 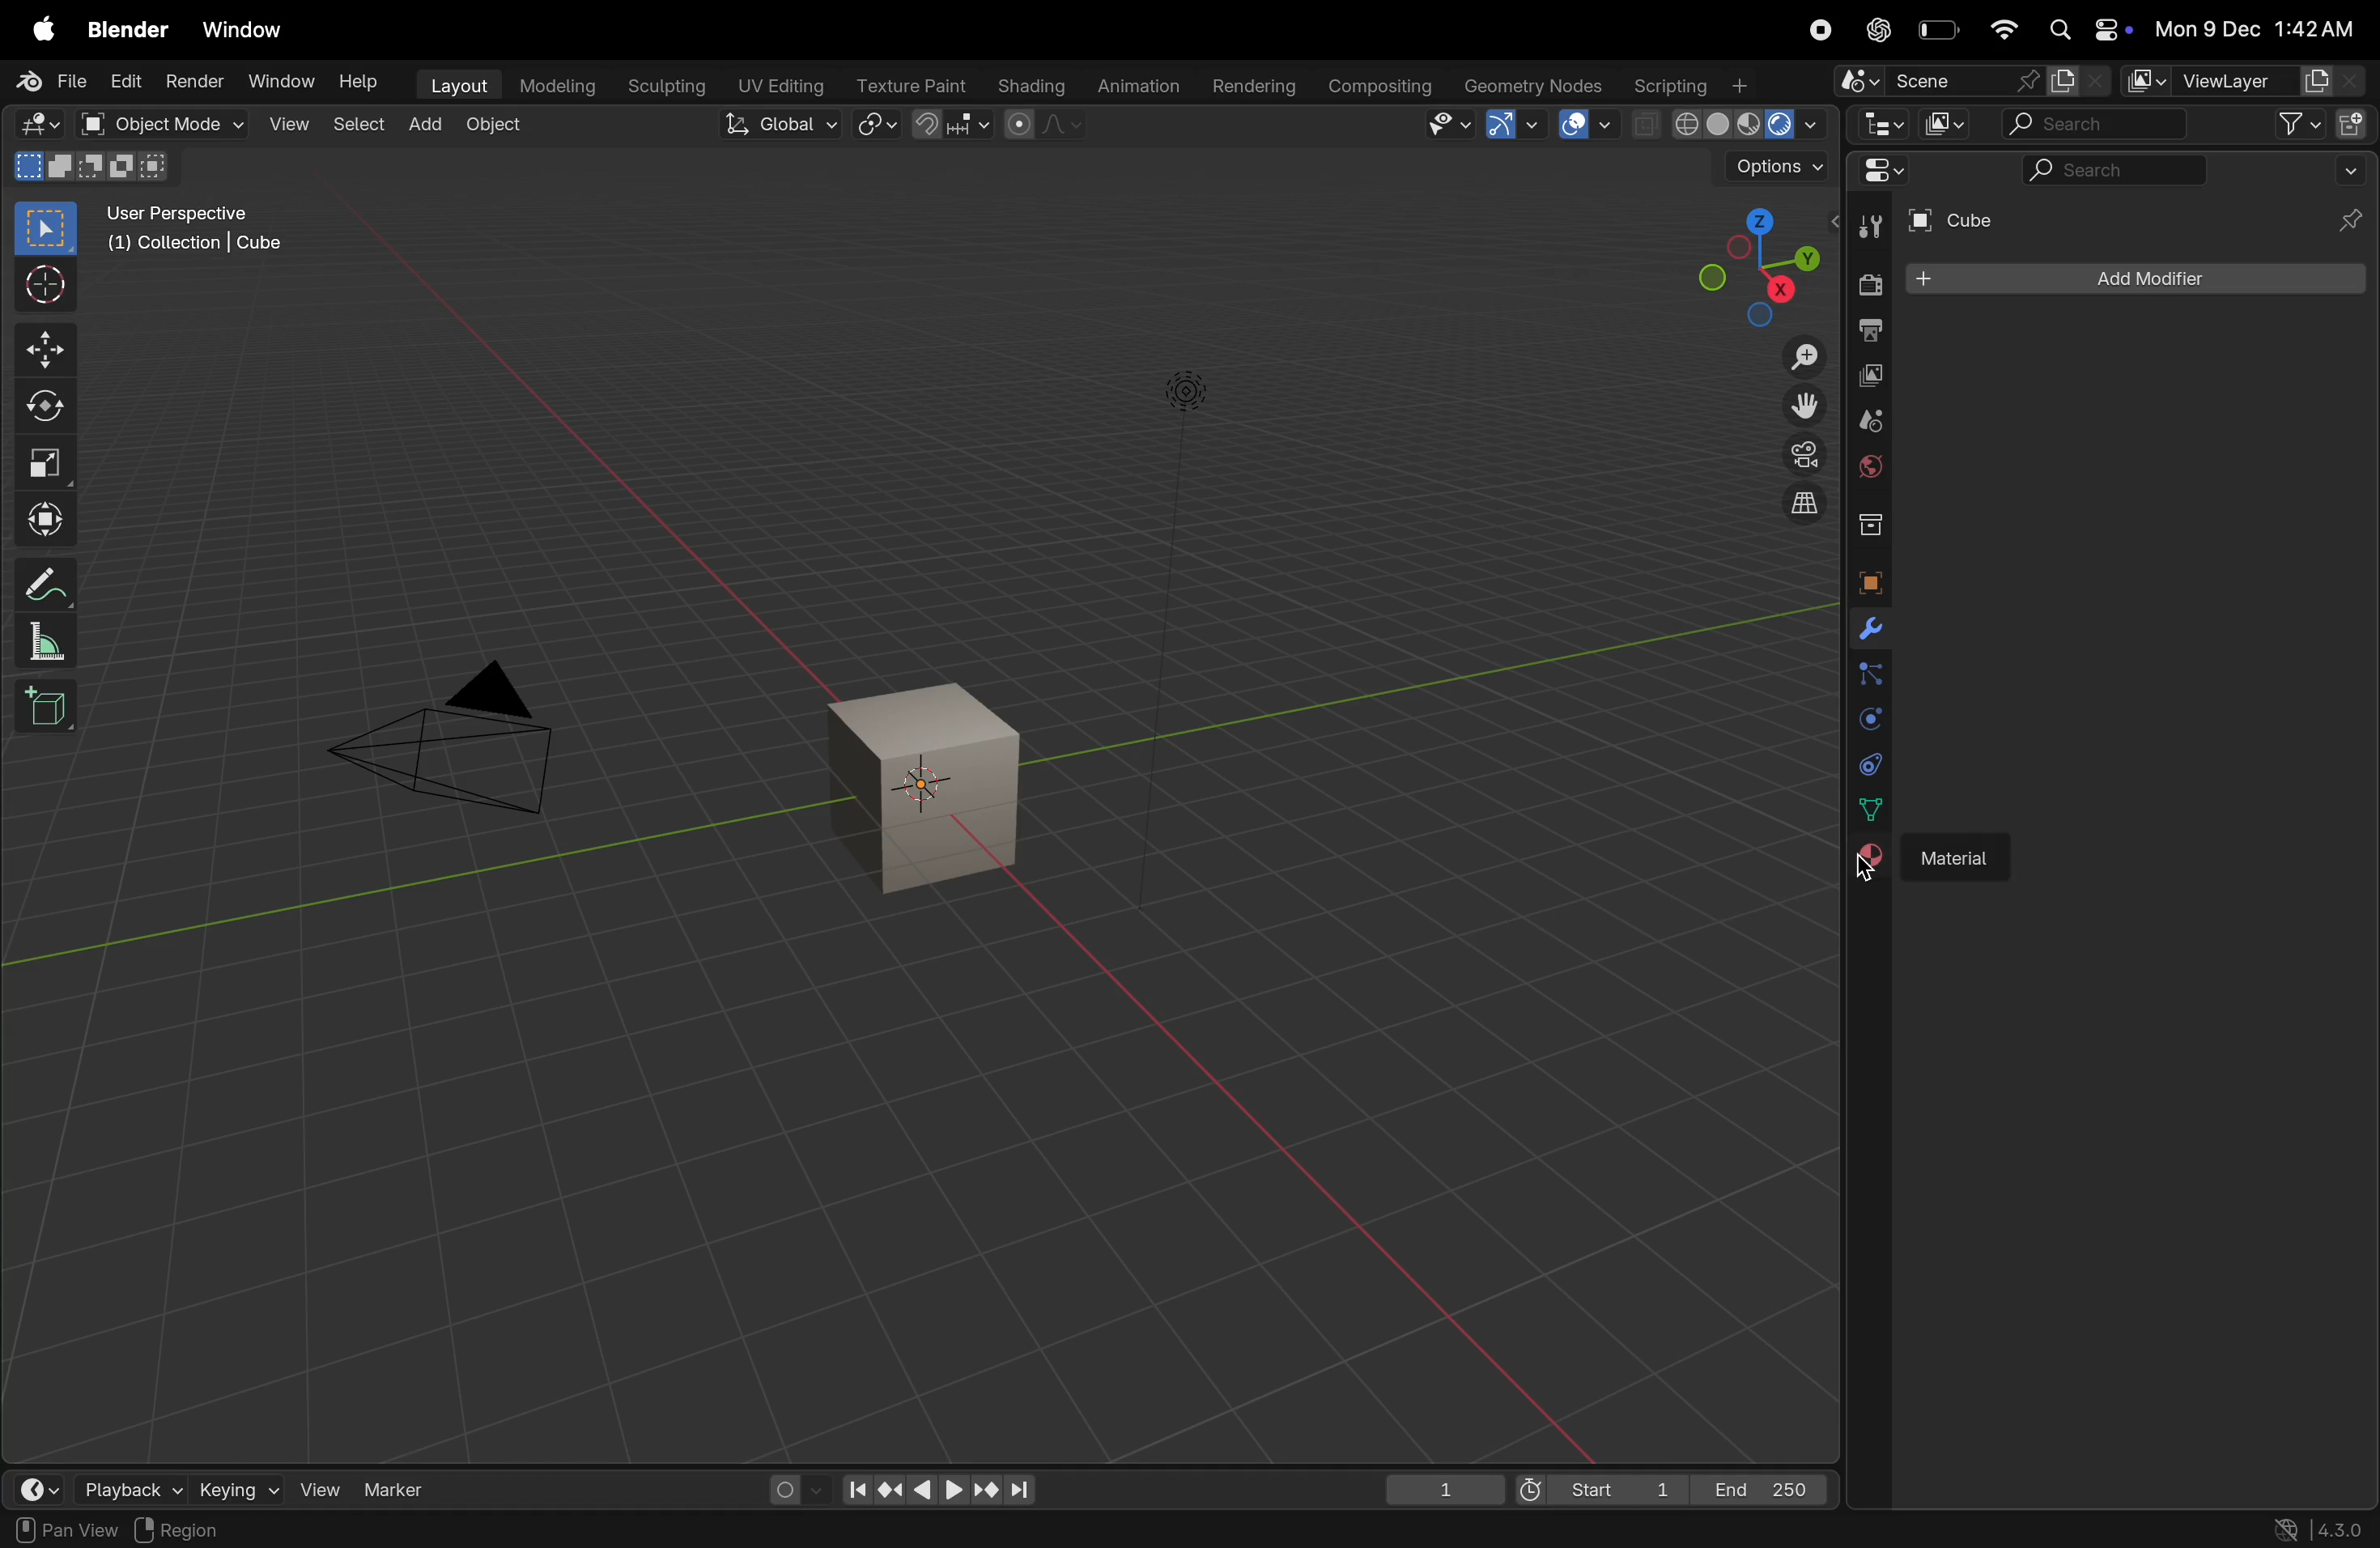 I want to click on display mode, so click(x=1942, y=122).